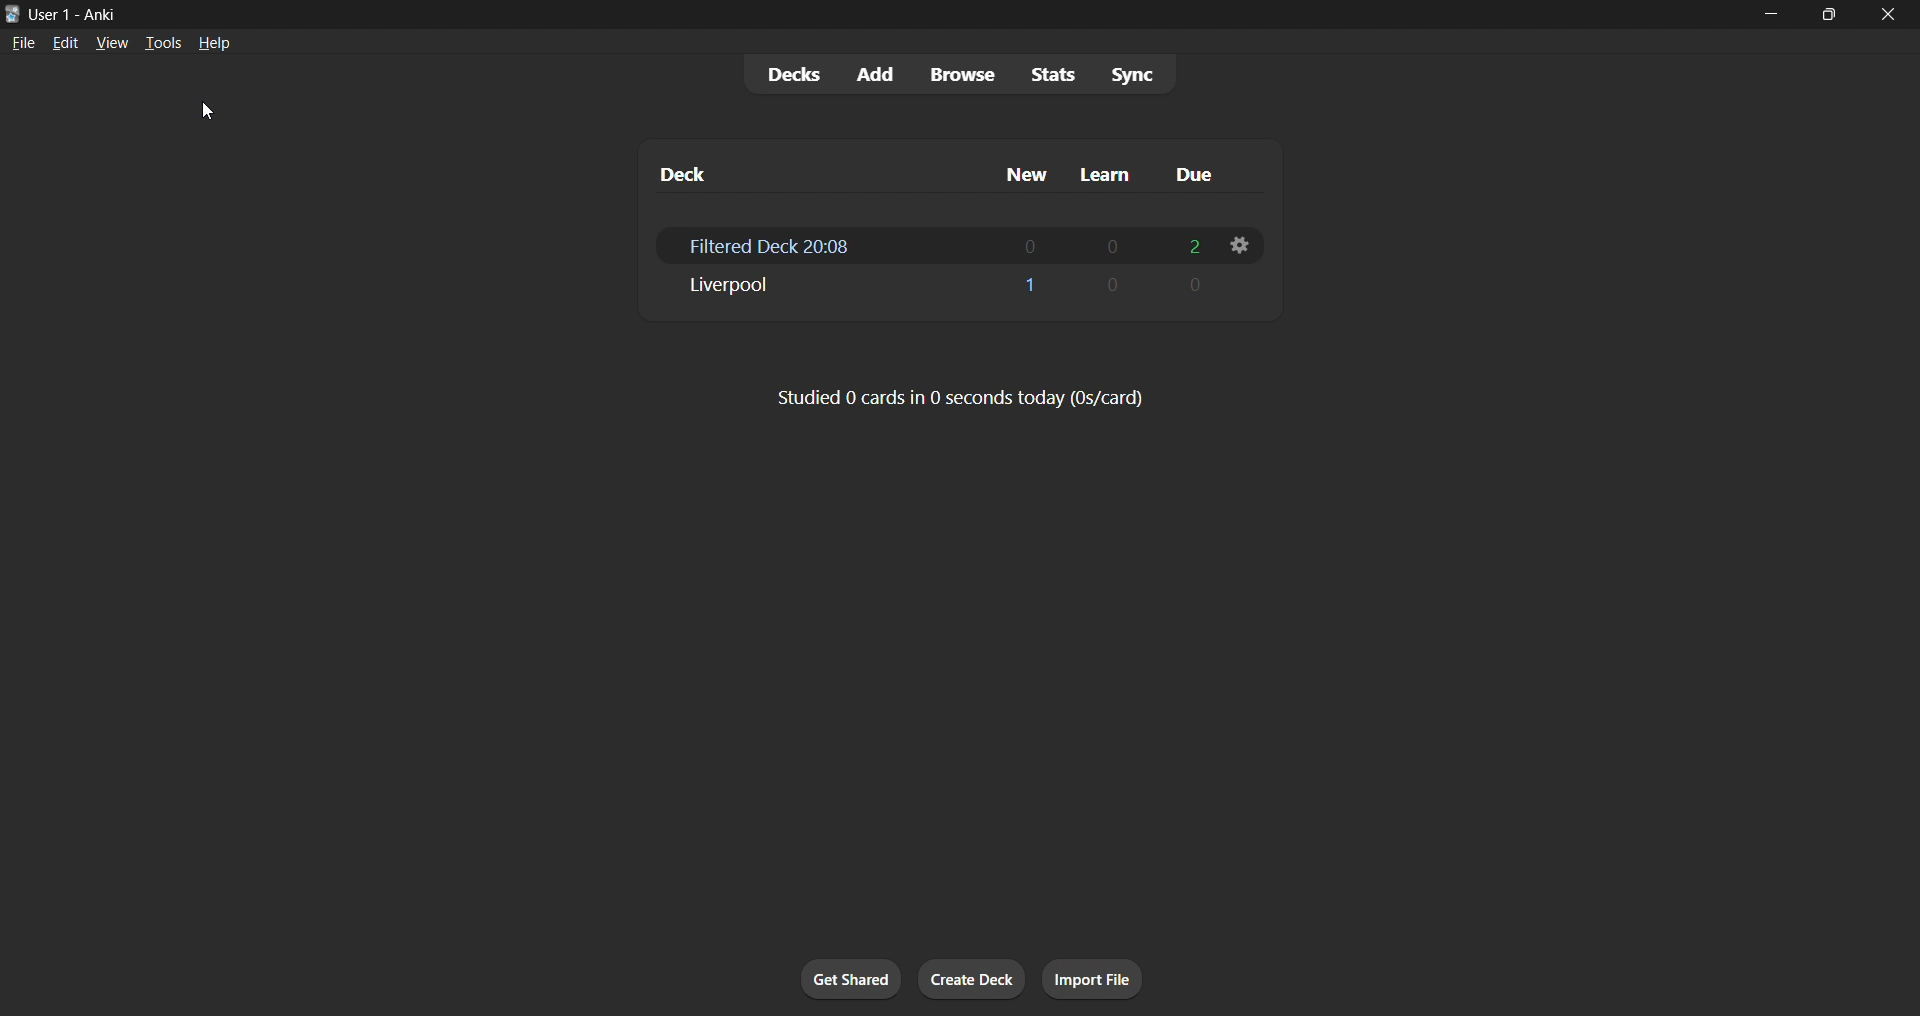 The height and width of the screenshot is (1016, 1920). What do you see at coordinates (853, 978) in the screenshot?
I see `get shared` at bounding box center [853, 978].